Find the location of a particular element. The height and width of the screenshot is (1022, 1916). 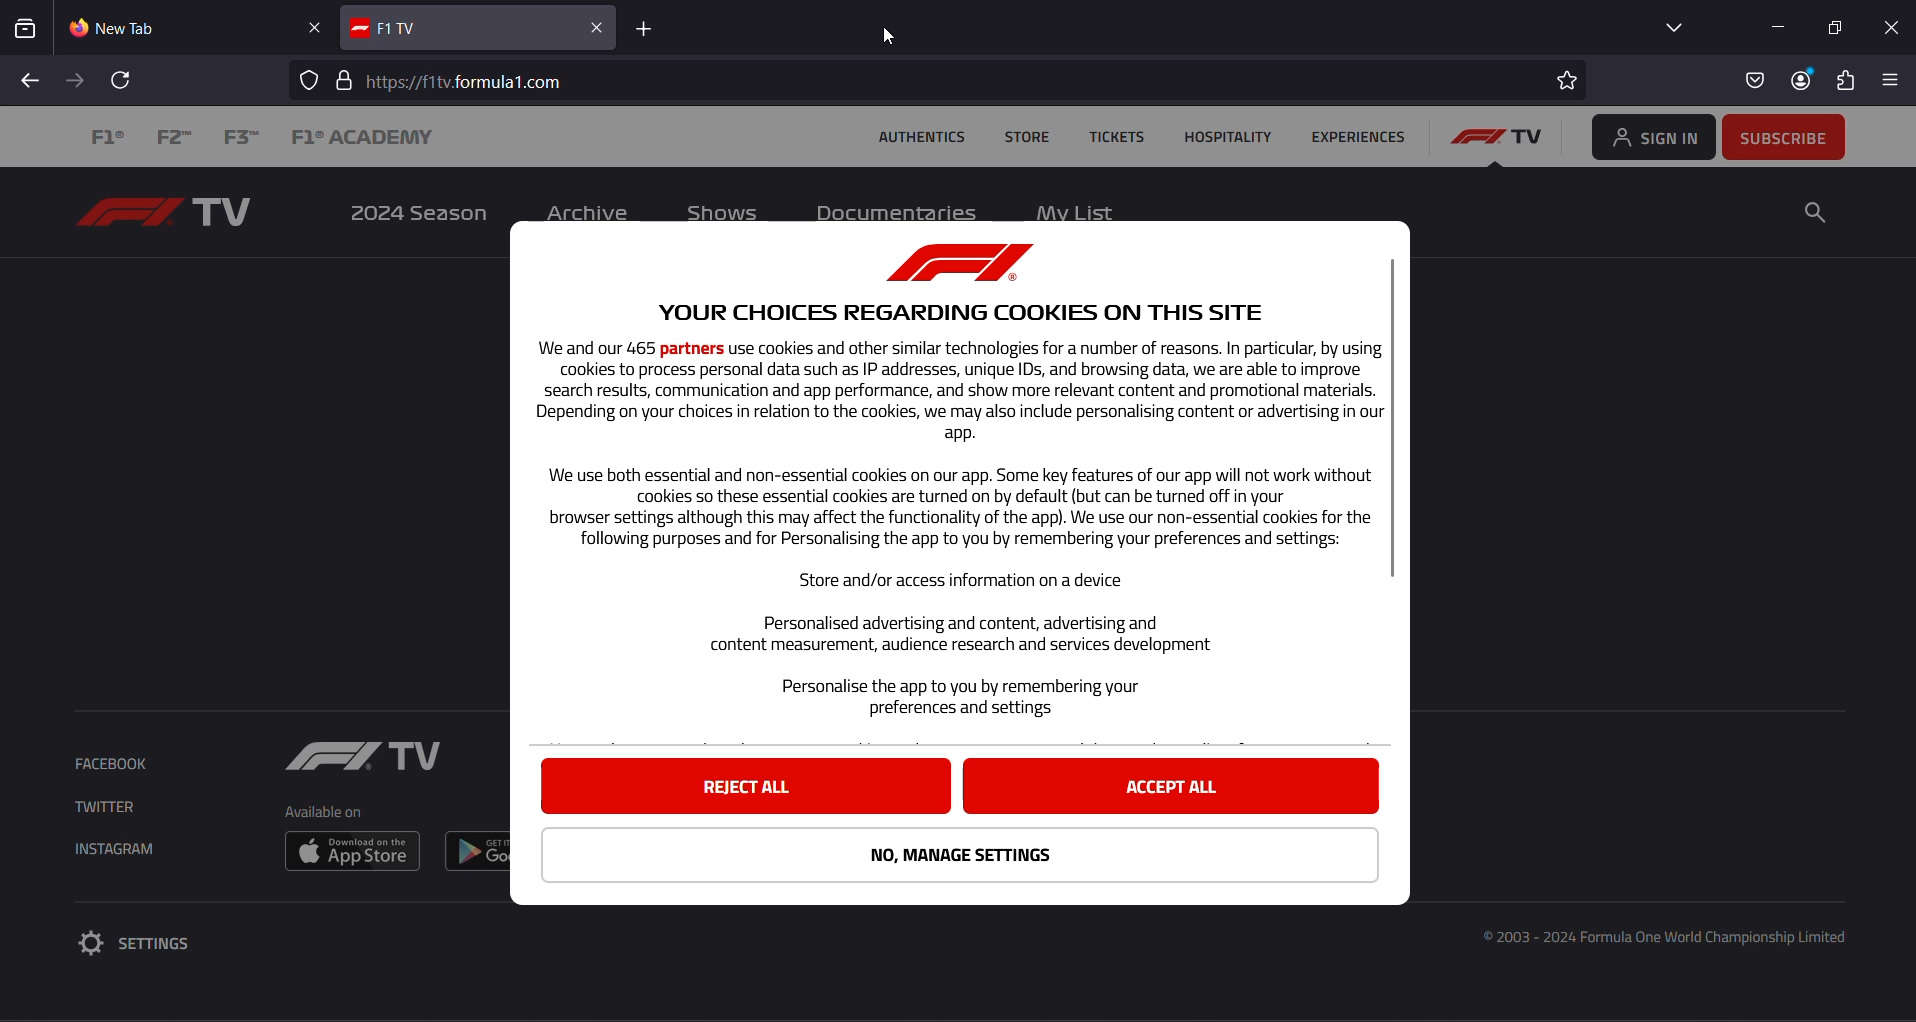

 is located at coordinates (5752, 1219).